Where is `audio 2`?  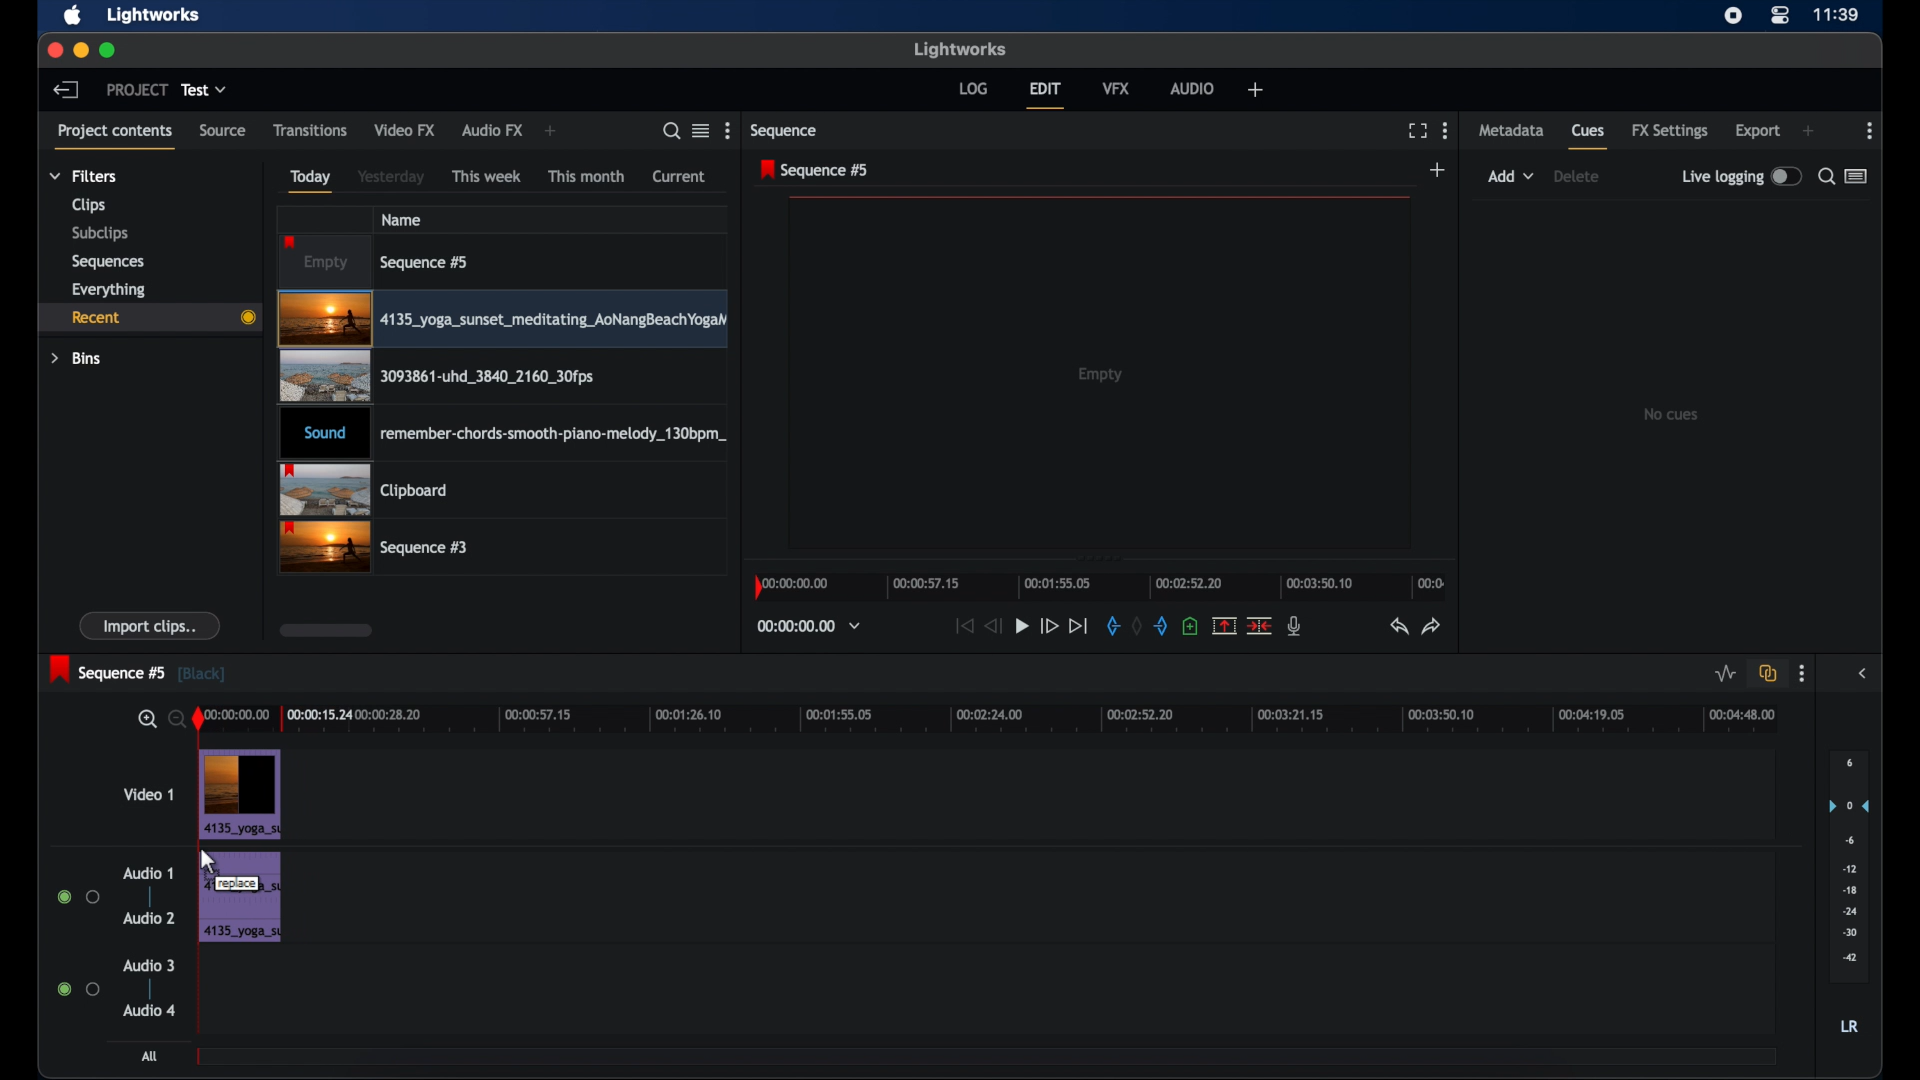 audio 2 is located at coordinates (151, 918).